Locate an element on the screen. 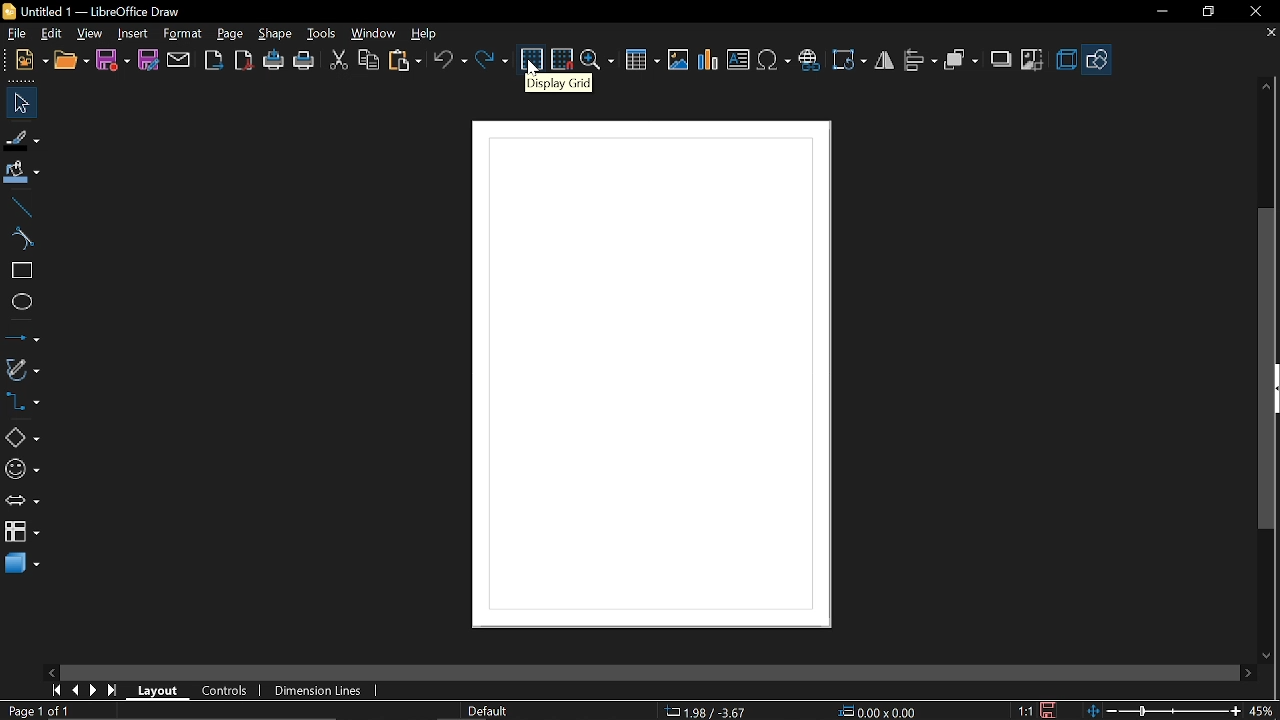  Edit is located at coordinates (53, 34).